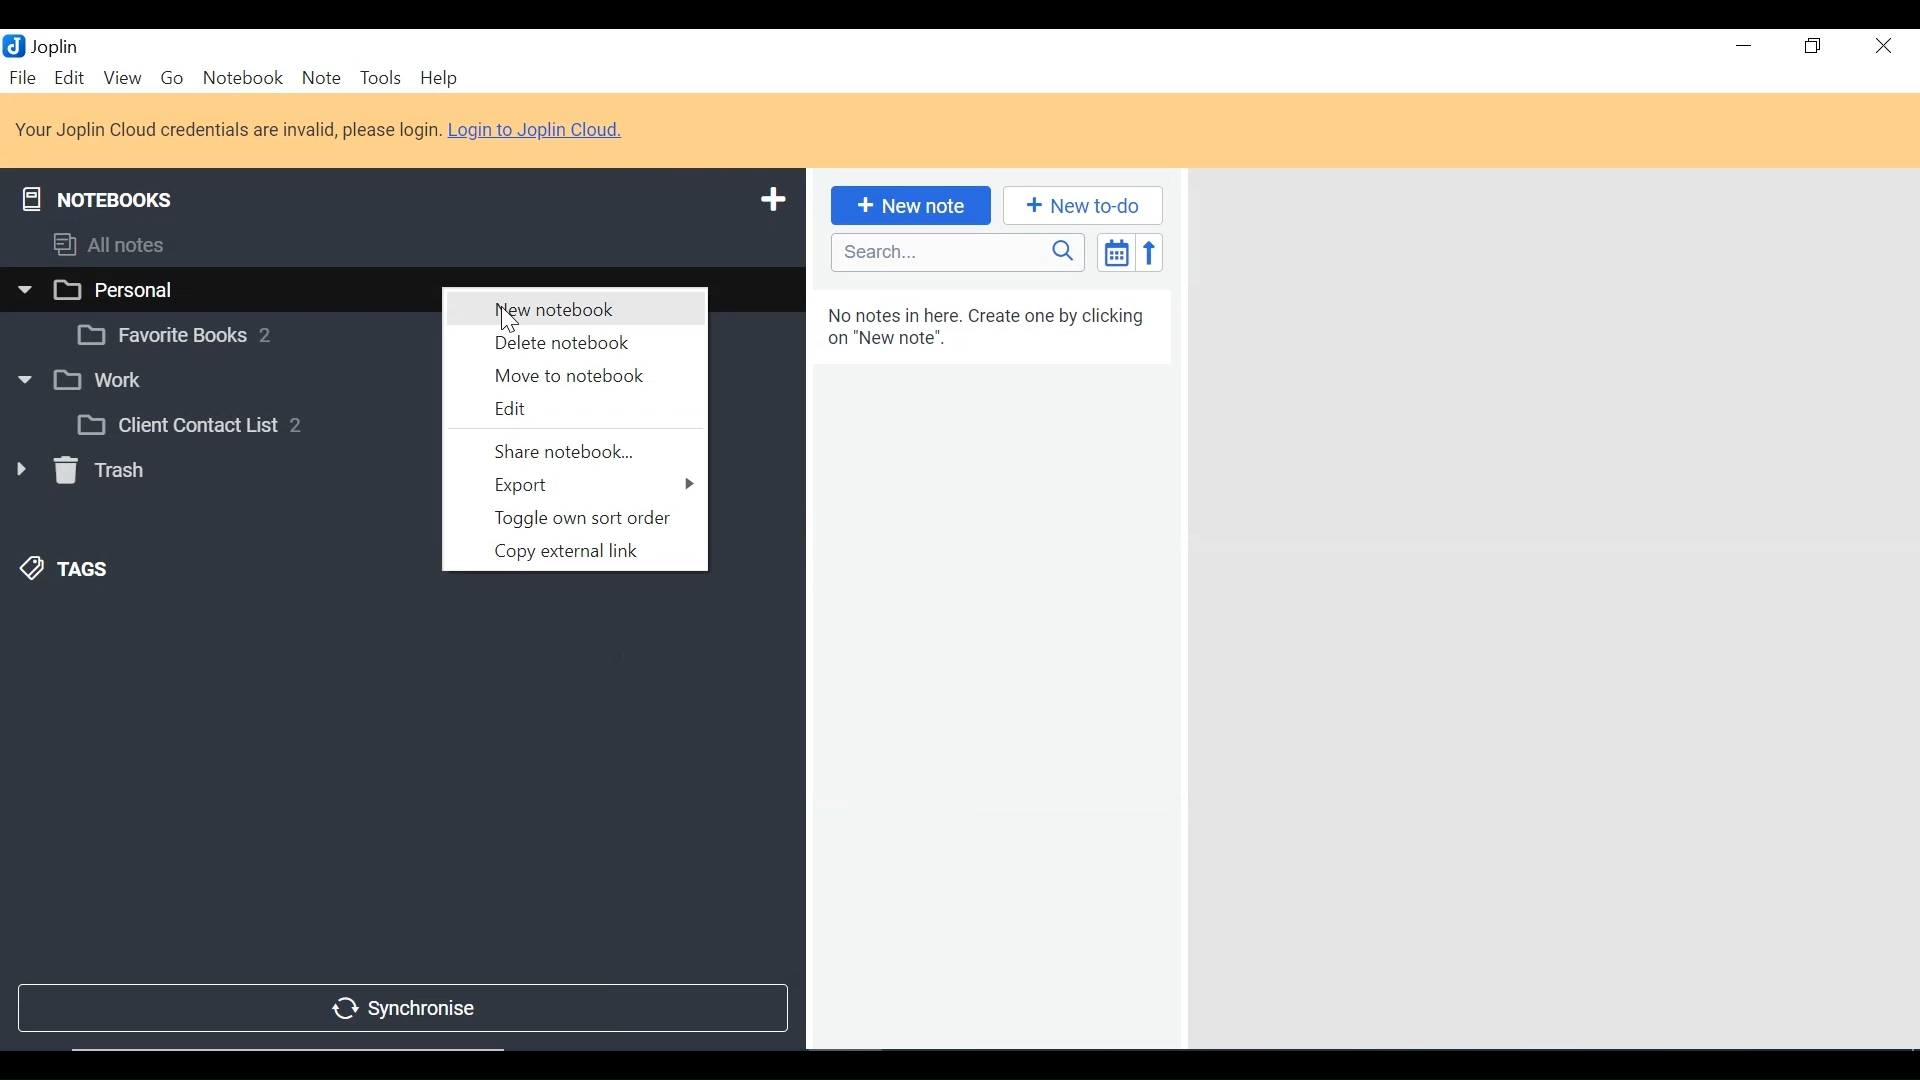 The width and height of the screenshot is (1920, 1080). I want to click on Notebook, so click(242, 79).